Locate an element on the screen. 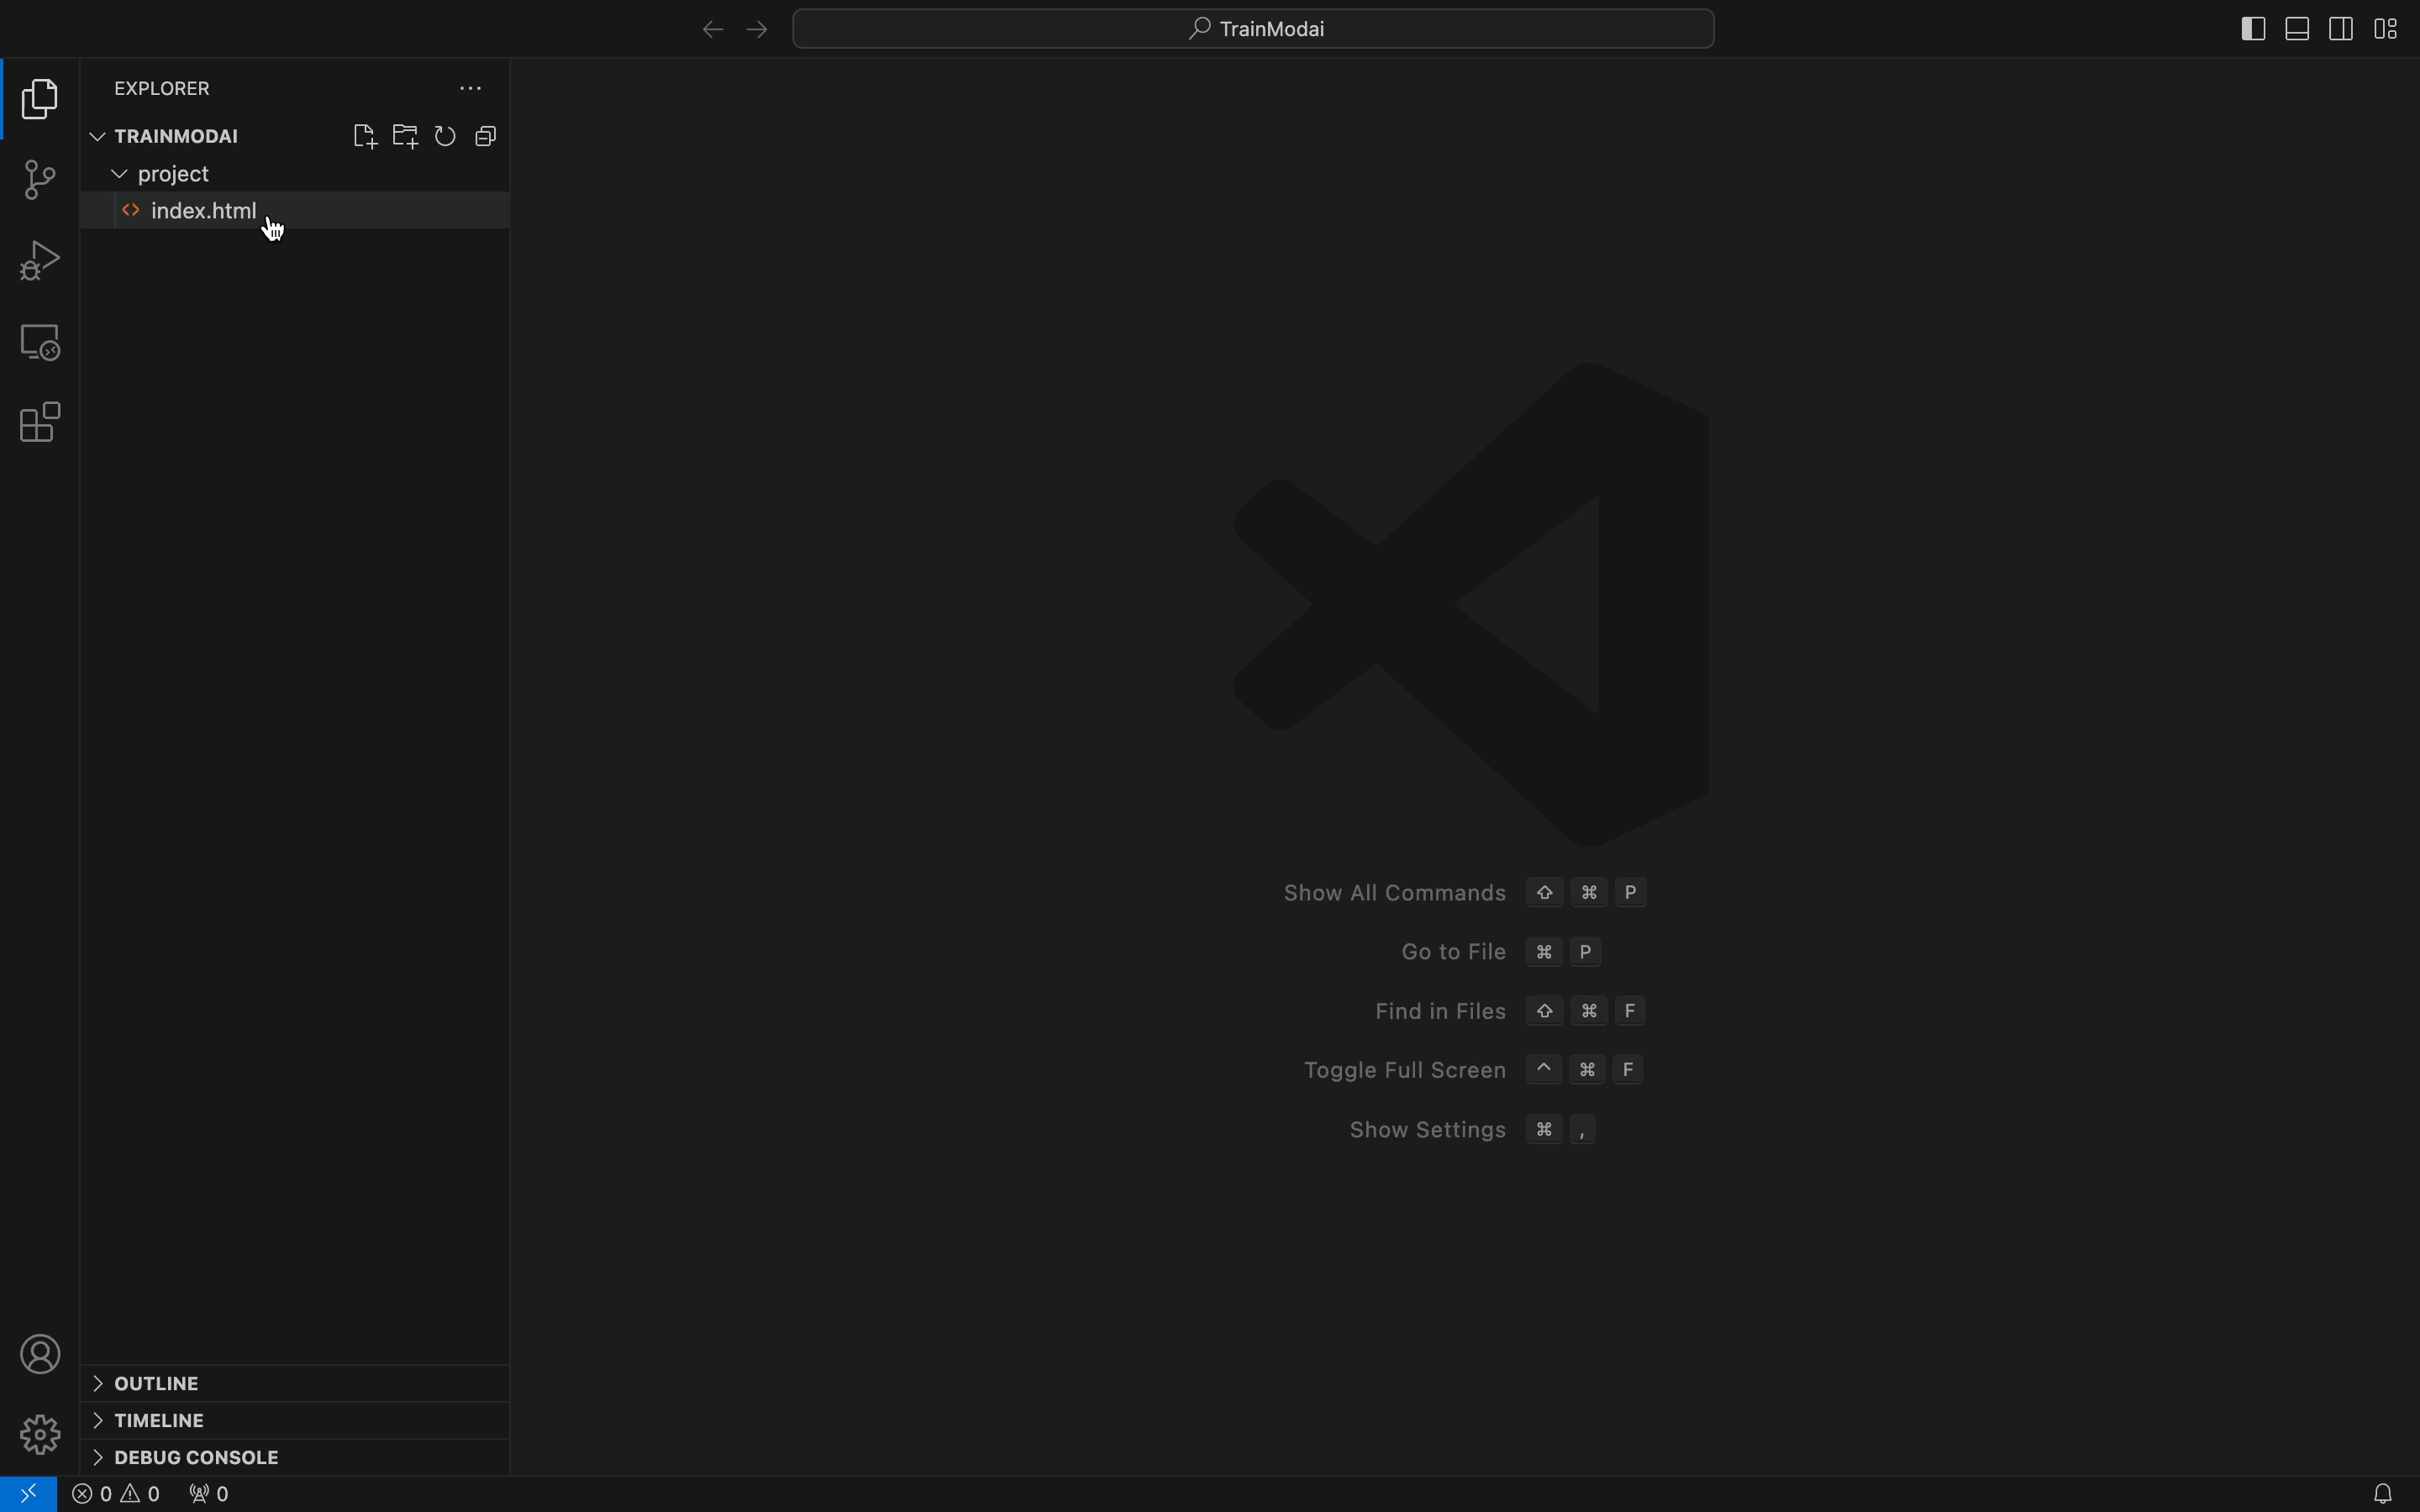  explore settings is located at coordinates (463, 91).